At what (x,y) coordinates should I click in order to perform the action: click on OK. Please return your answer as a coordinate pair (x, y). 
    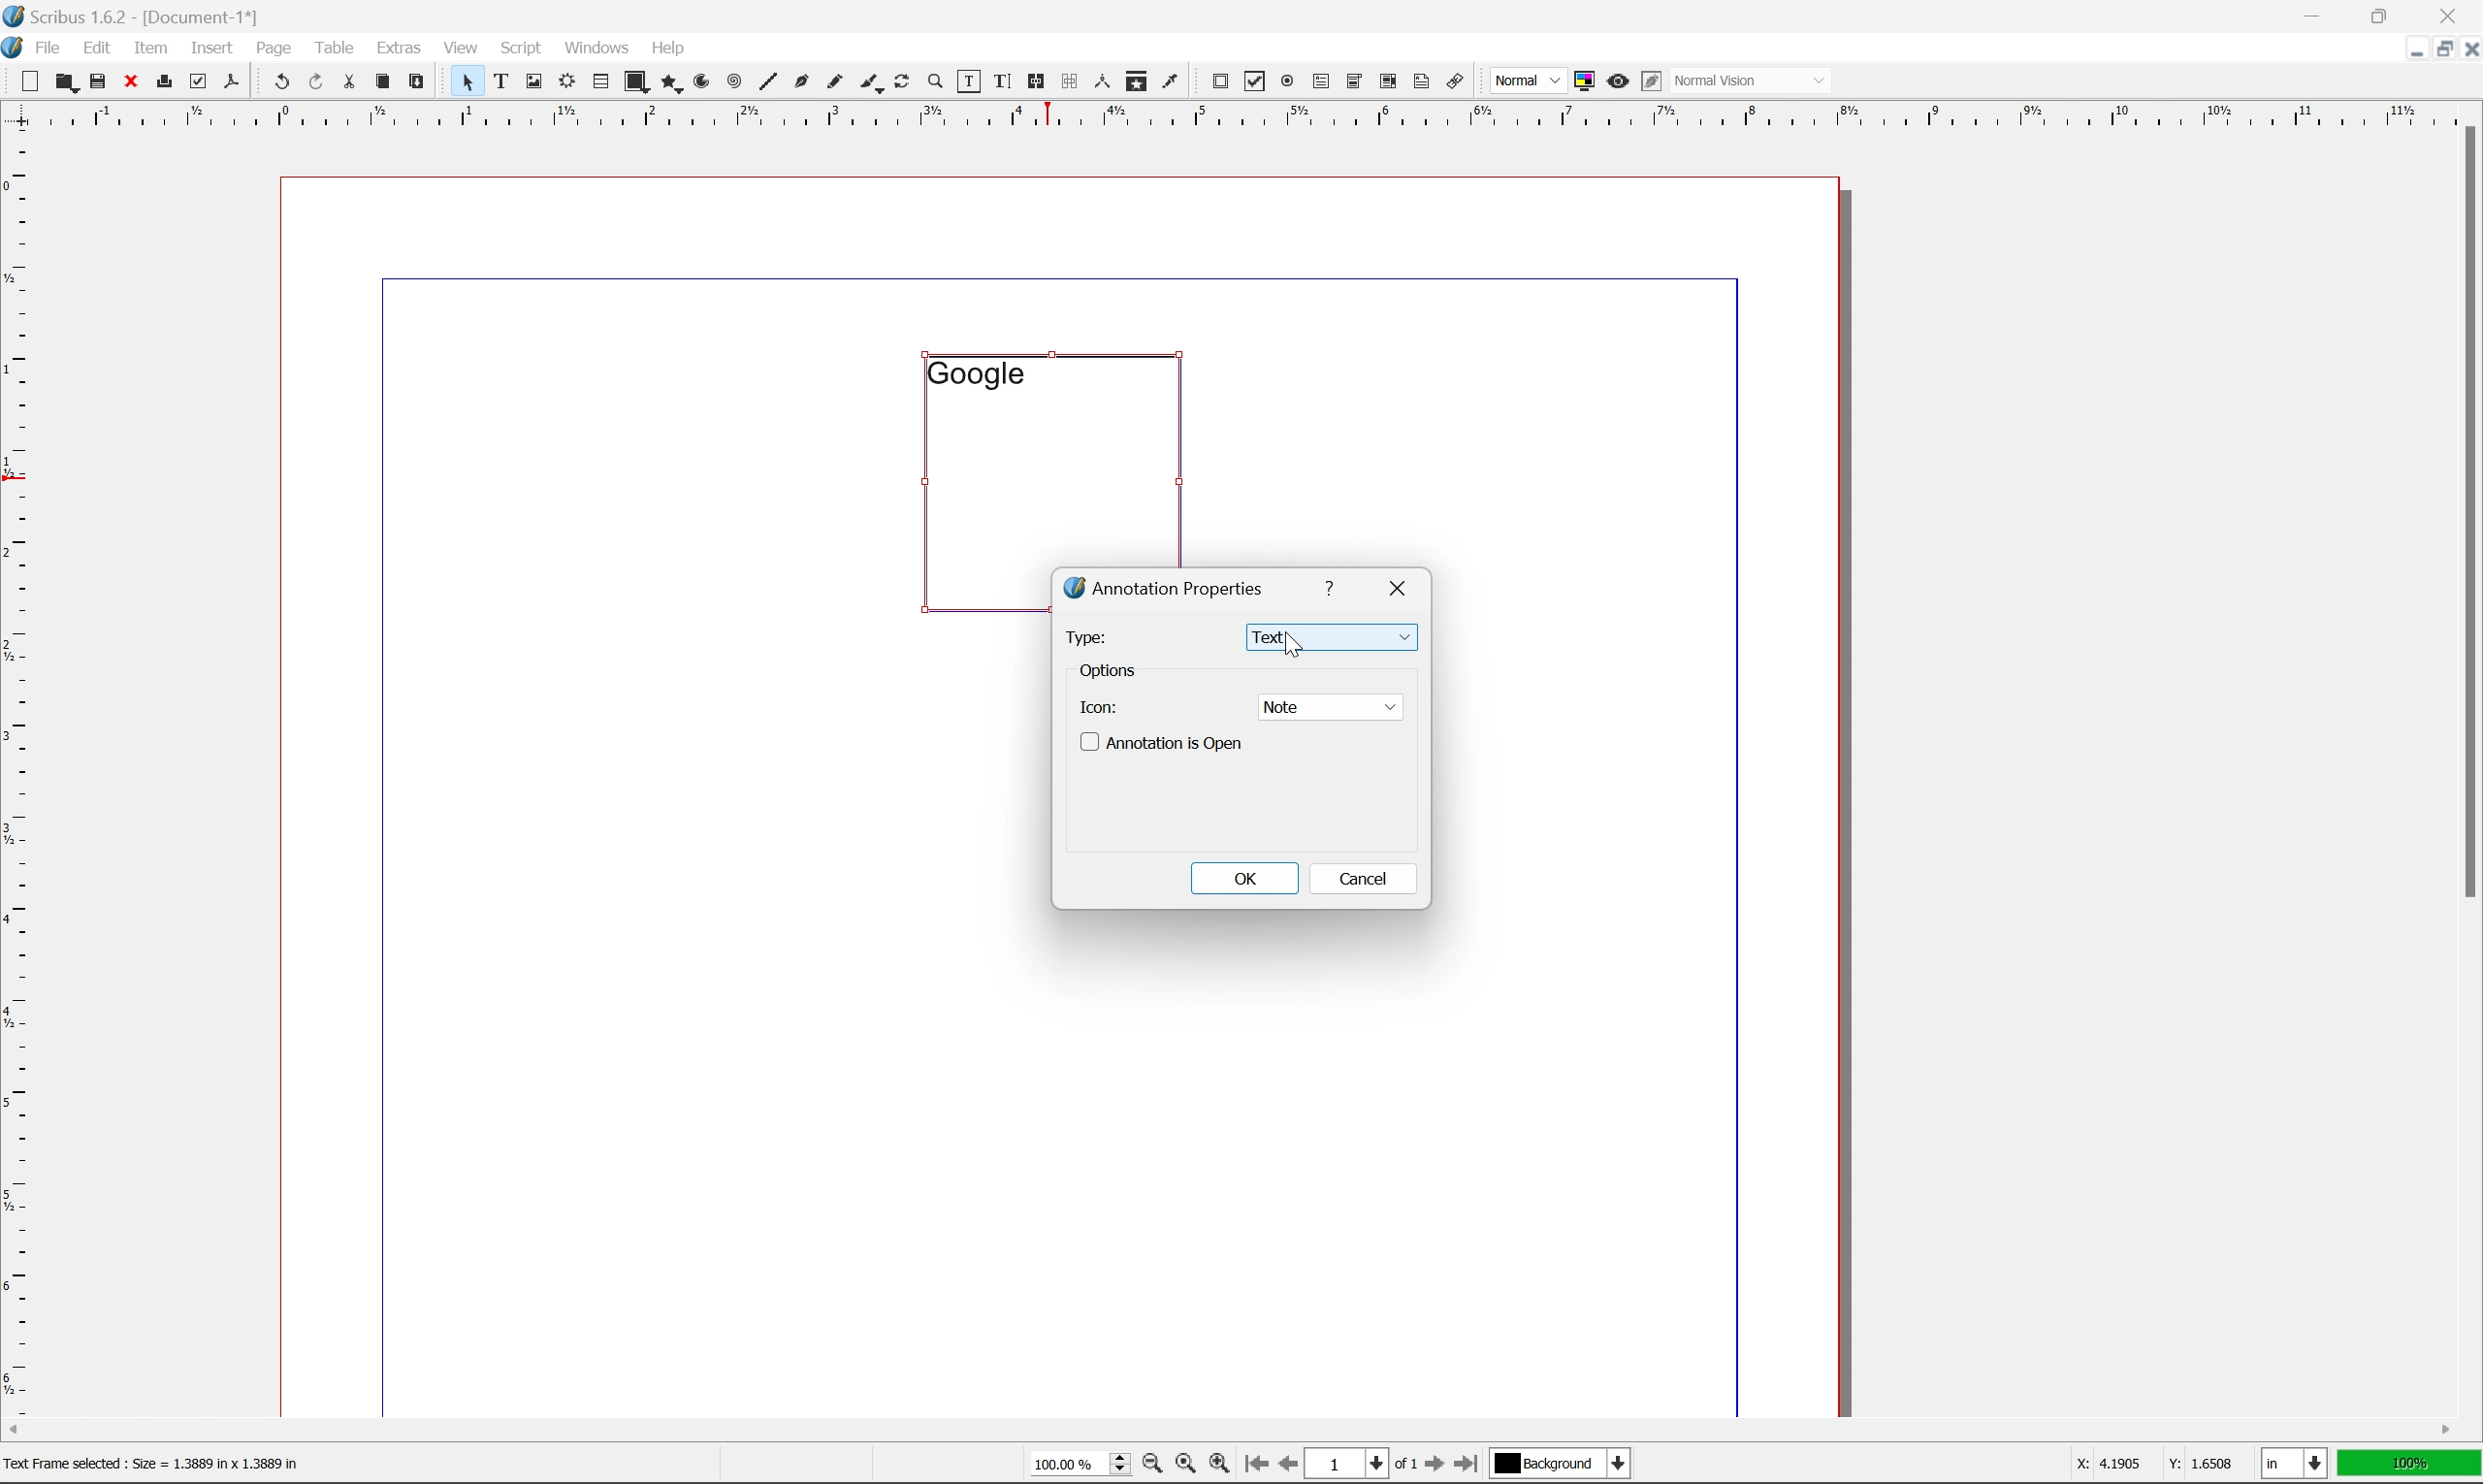
    Looking at the image, I should click on (1246, 880).